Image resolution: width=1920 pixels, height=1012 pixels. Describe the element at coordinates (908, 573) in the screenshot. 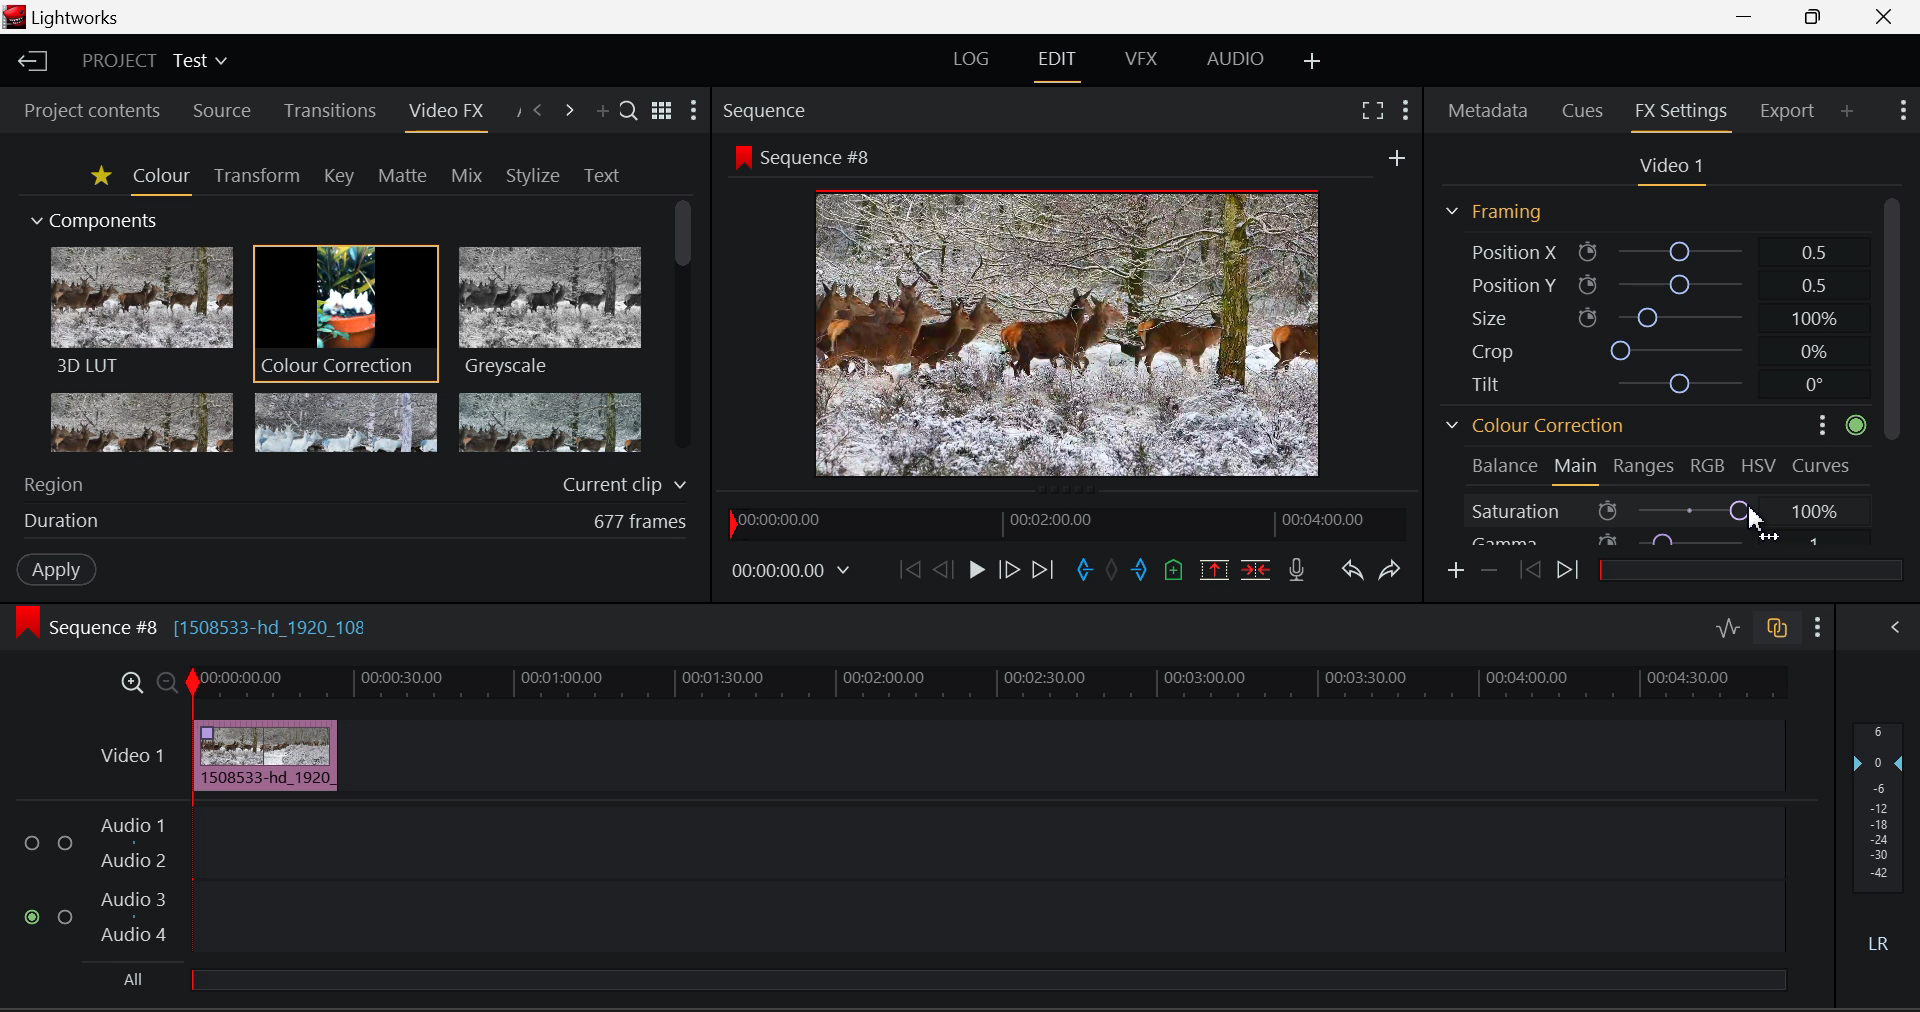

I see `To Start` at that location.